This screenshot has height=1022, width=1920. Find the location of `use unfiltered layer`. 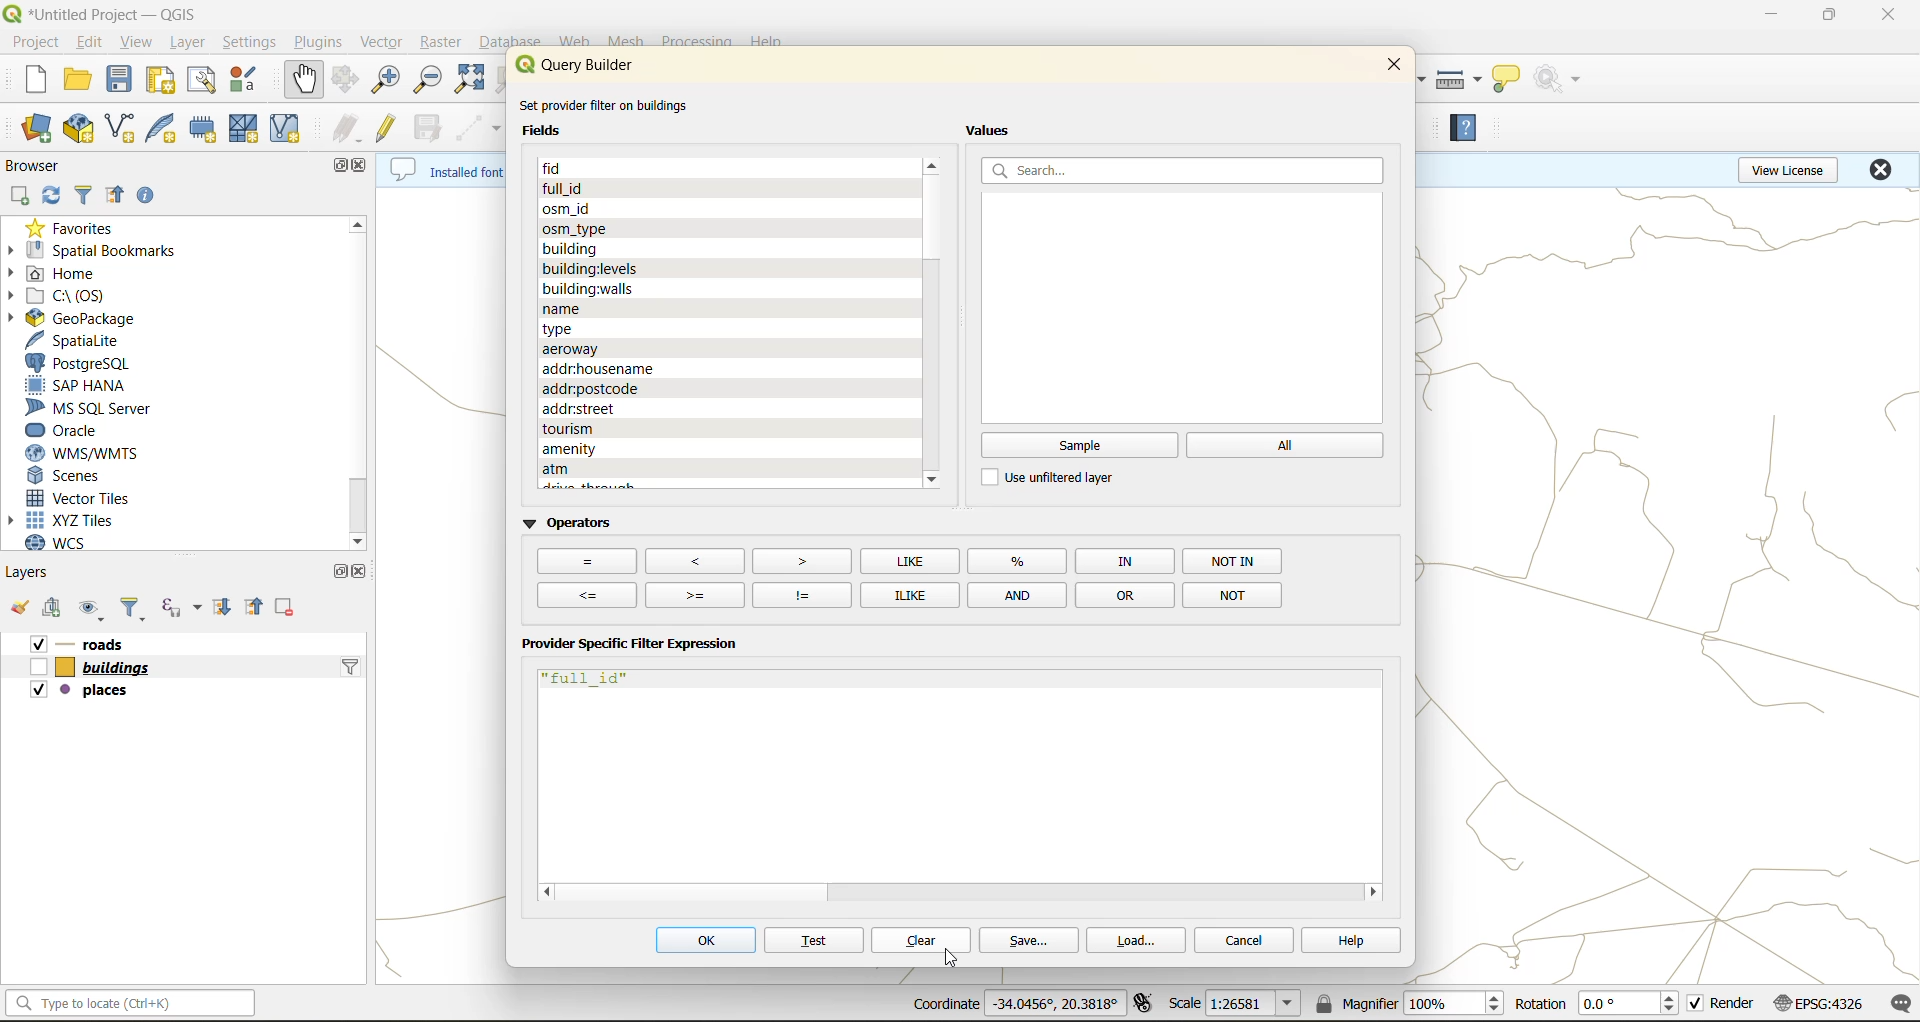

use unfiltered layer is located at coordinates (1056, 478).